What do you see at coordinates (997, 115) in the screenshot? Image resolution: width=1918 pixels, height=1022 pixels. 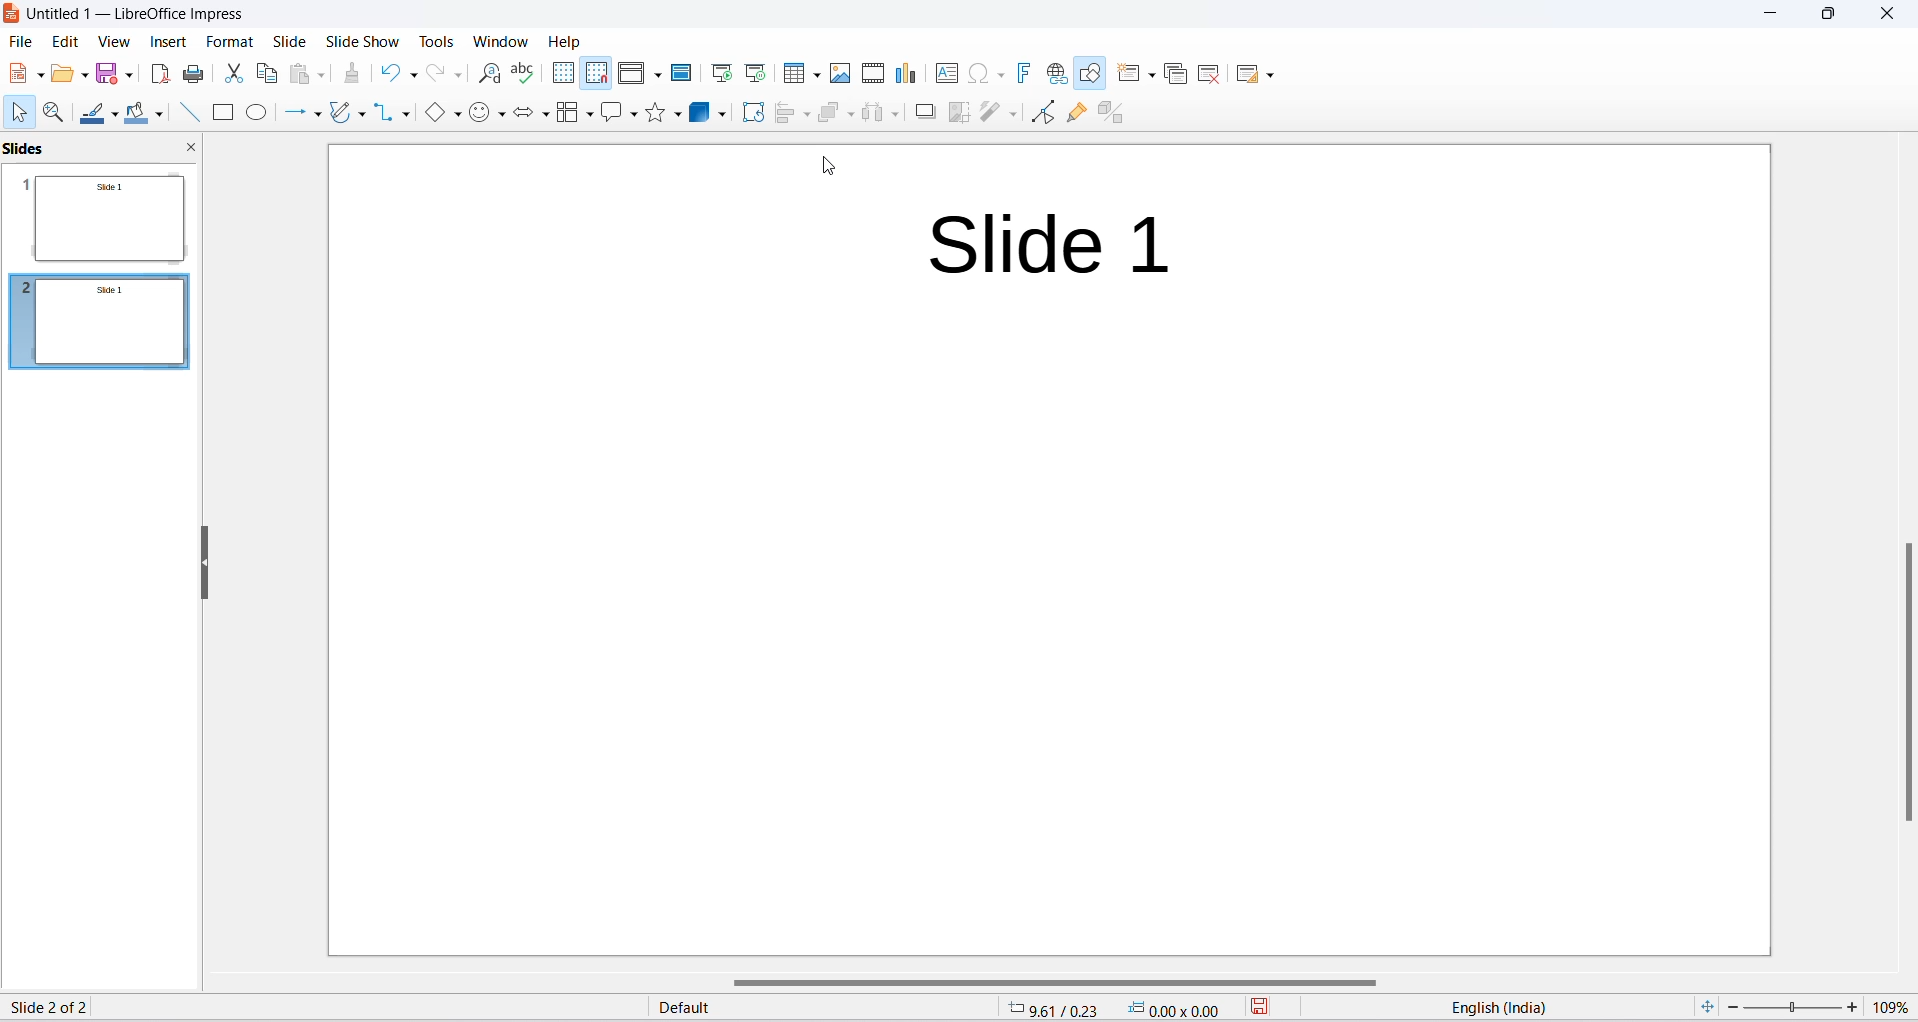 I see `filter` at bounding box center [997, 115].